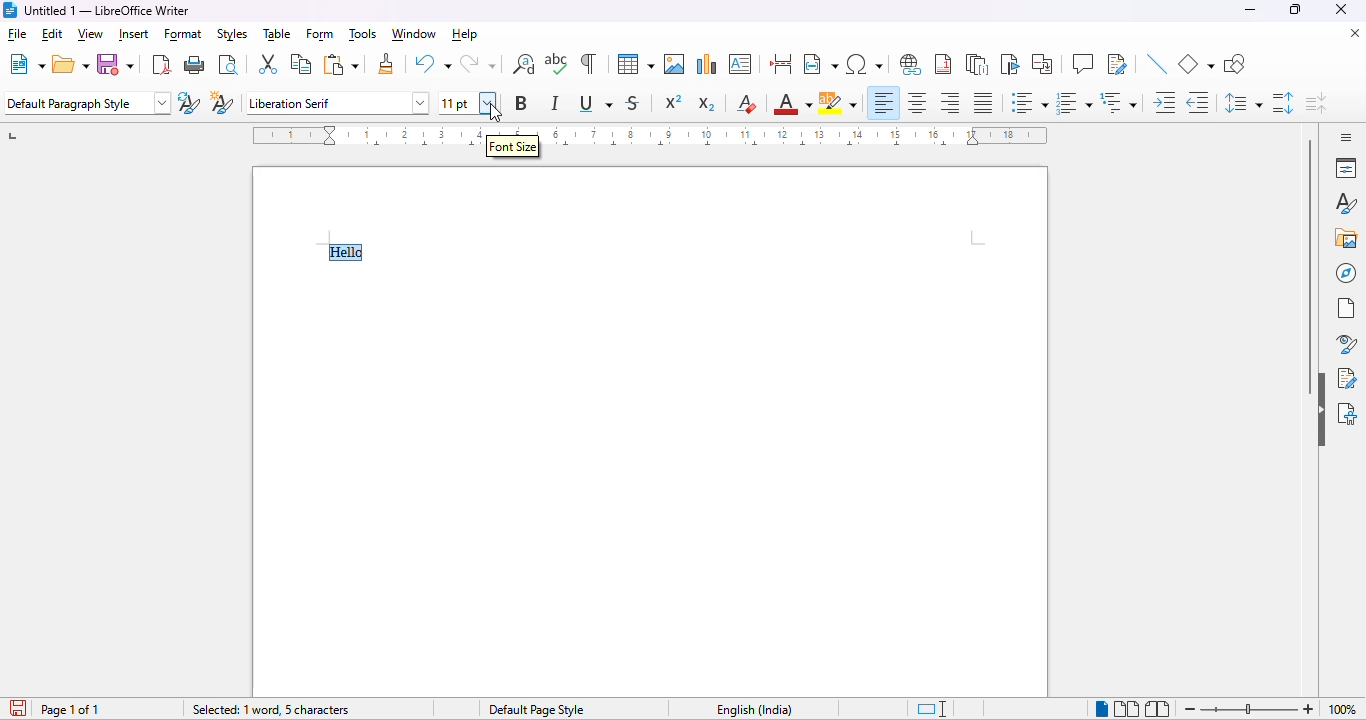  Describe the element at coordinates (707, 103) in the screenshot. I see `subscript` at that location.